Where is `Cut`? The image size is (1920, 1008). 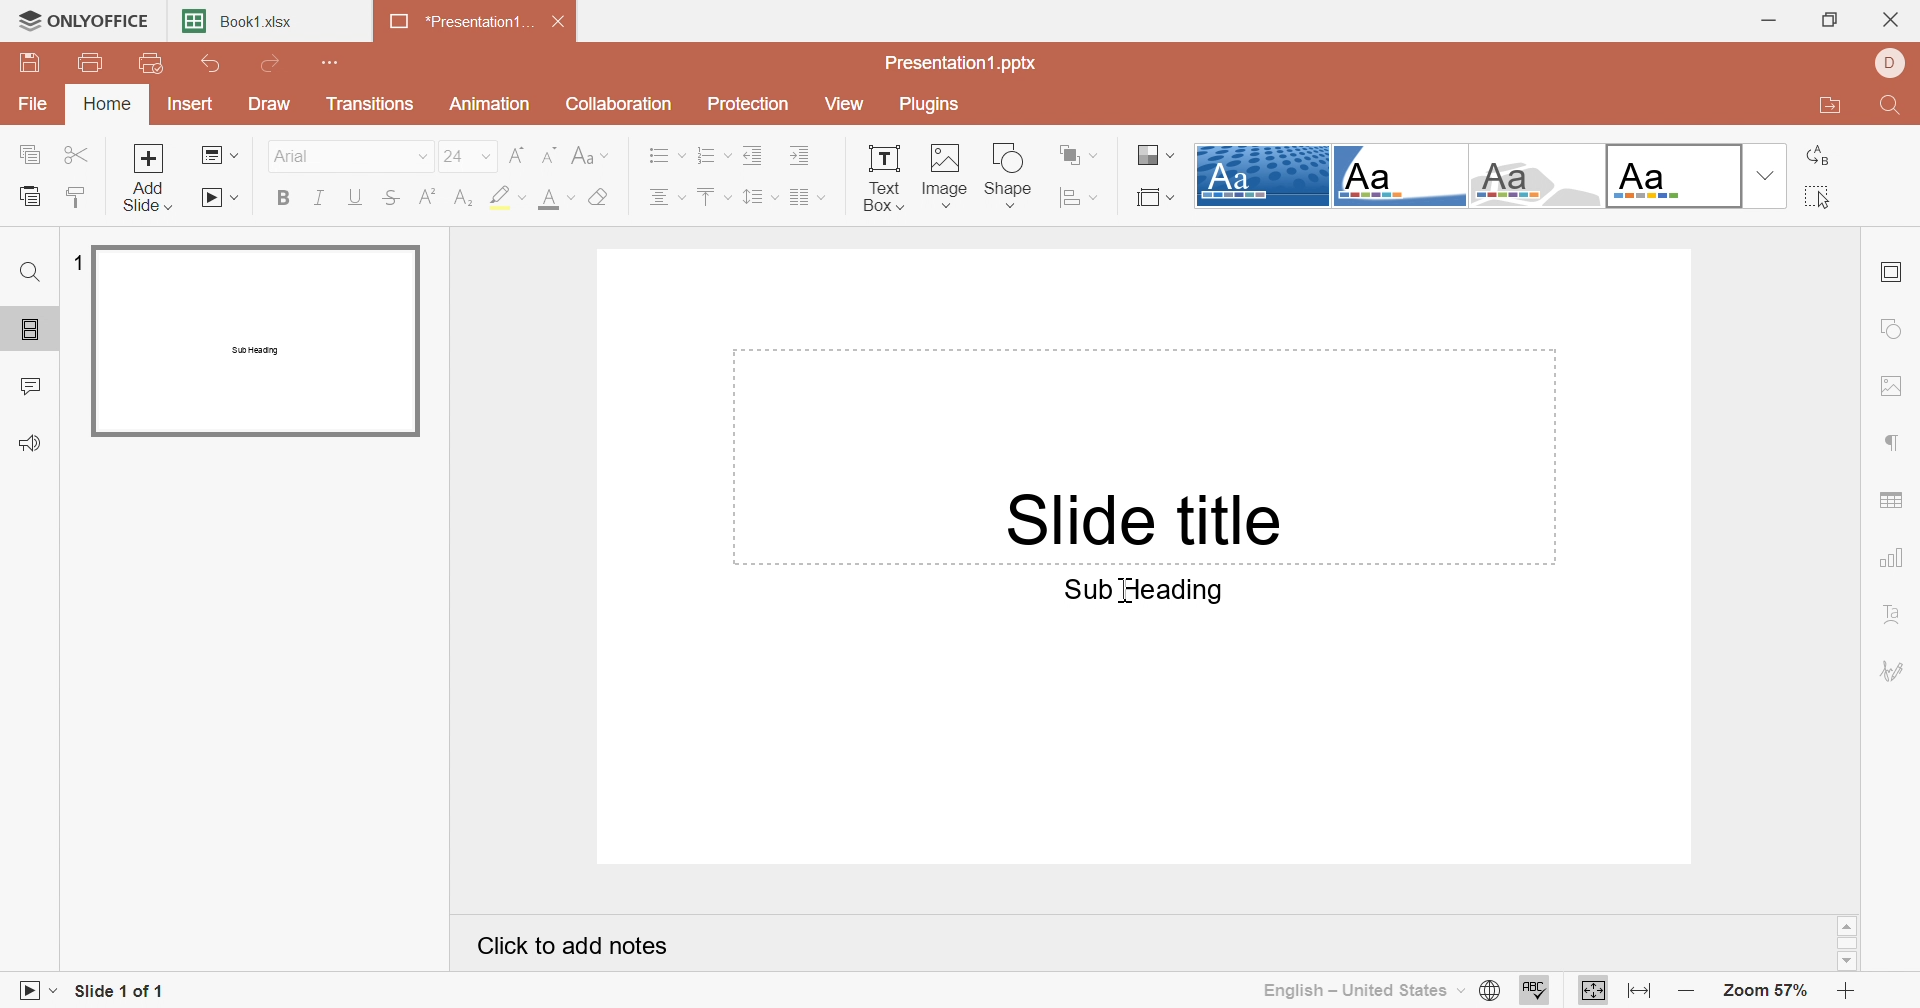 Cut is located at coordinates (77, 154).